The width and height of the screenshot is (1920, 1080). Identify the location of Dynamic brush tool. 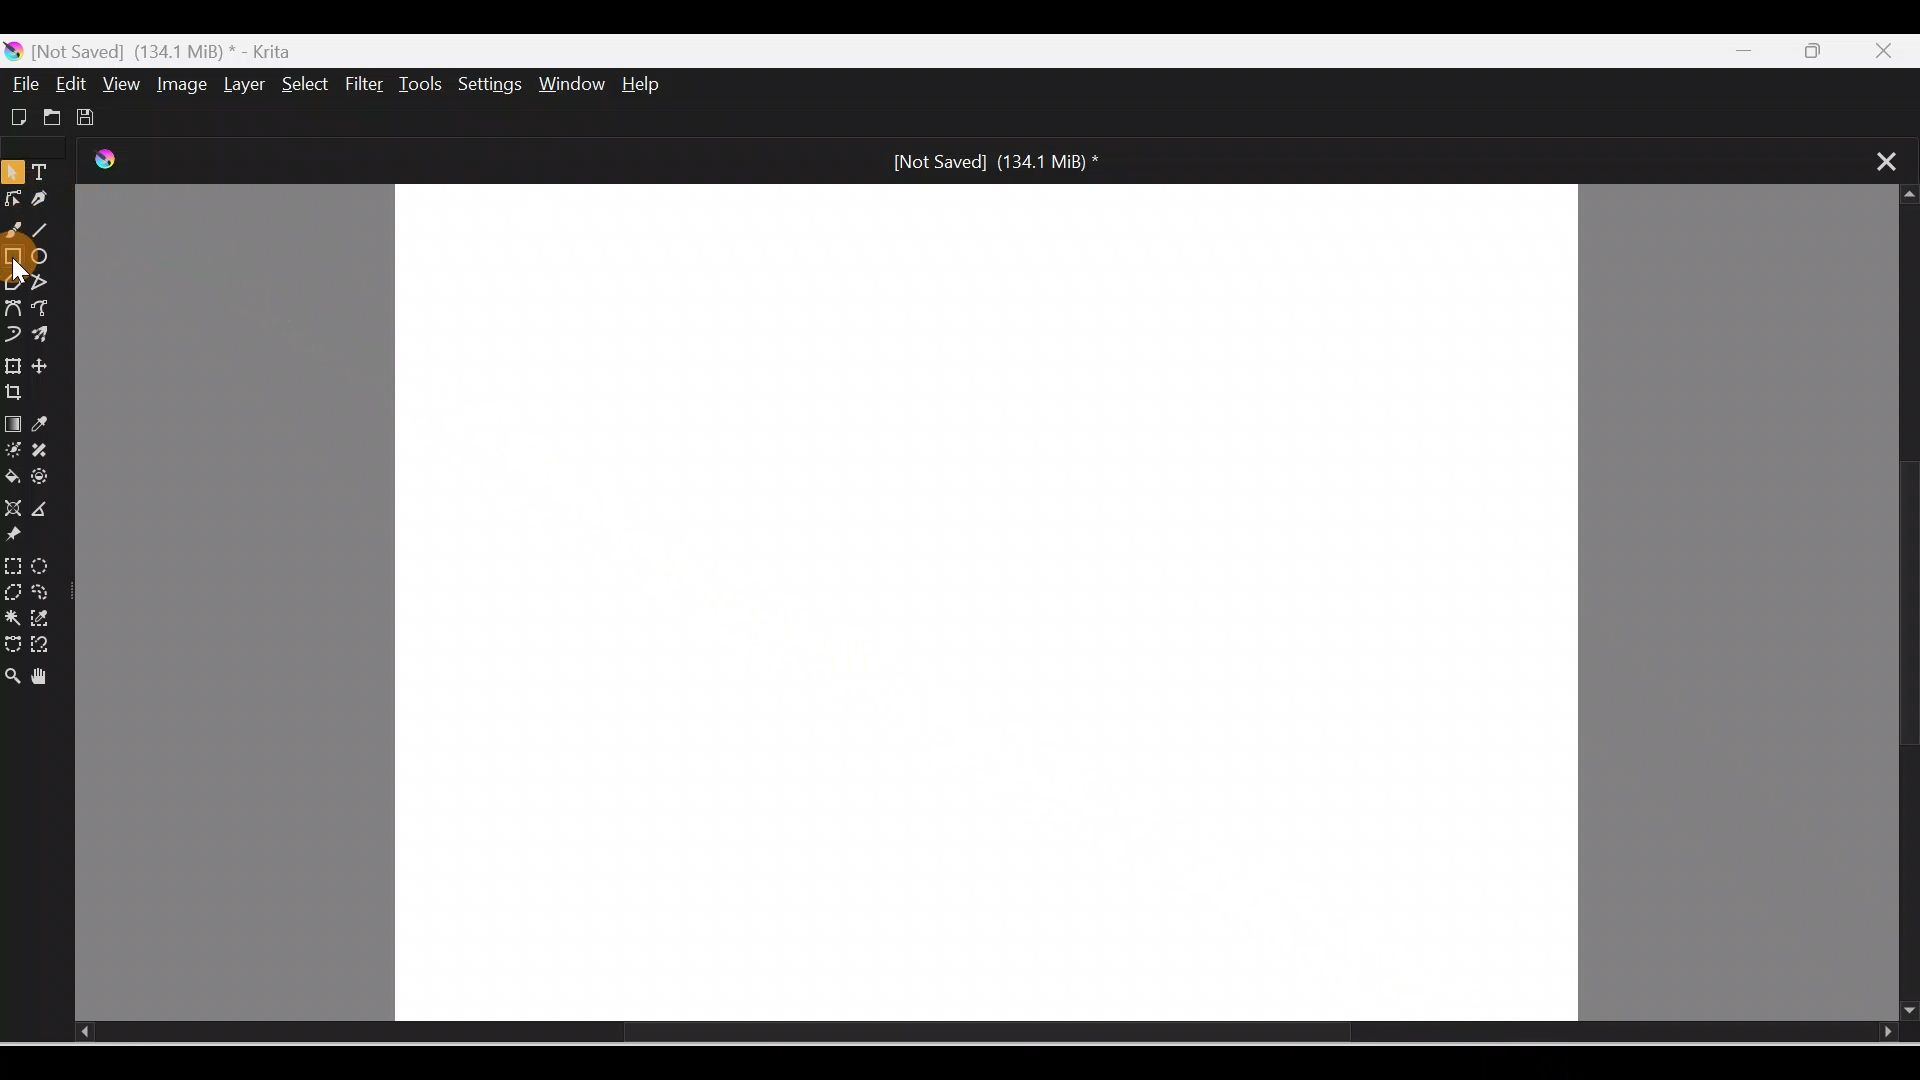
(12, 332).